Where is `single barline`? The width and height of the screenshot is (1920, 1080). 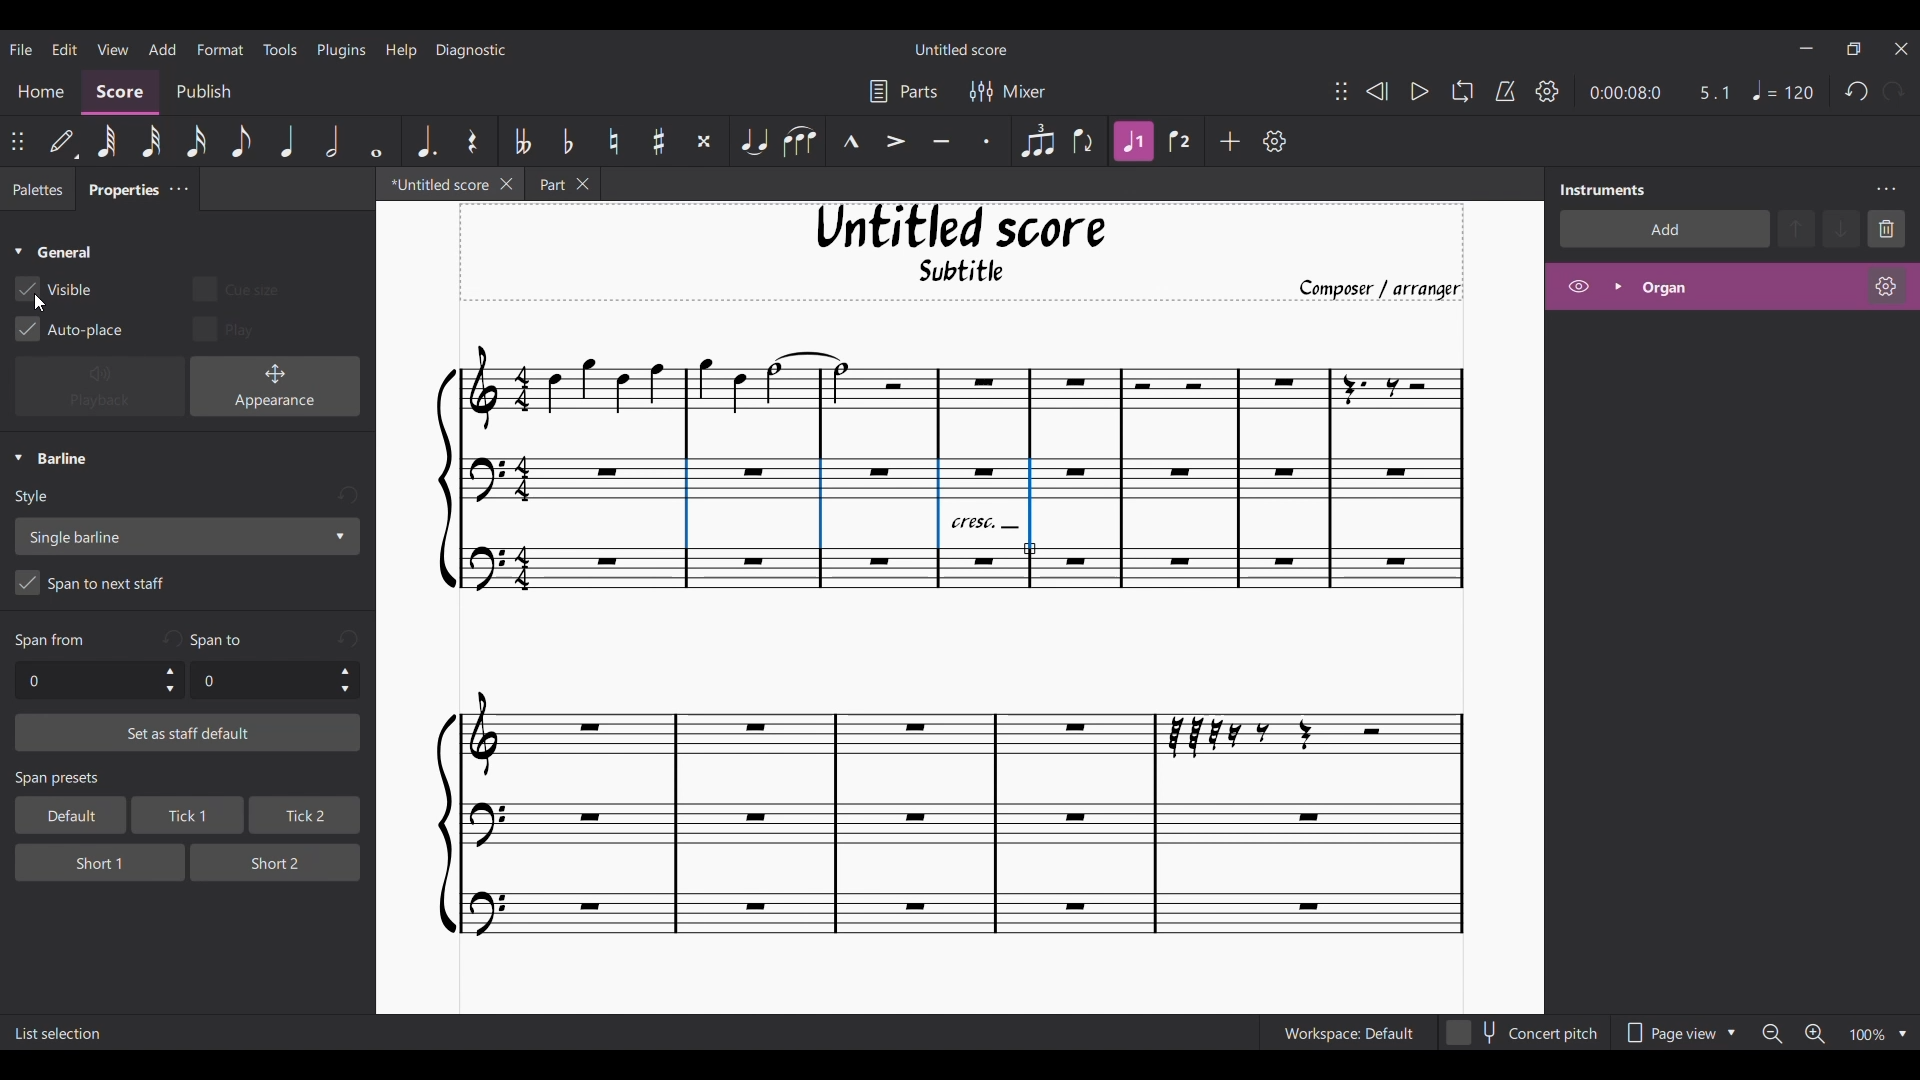
single barline is located at coordinates (186, 536).